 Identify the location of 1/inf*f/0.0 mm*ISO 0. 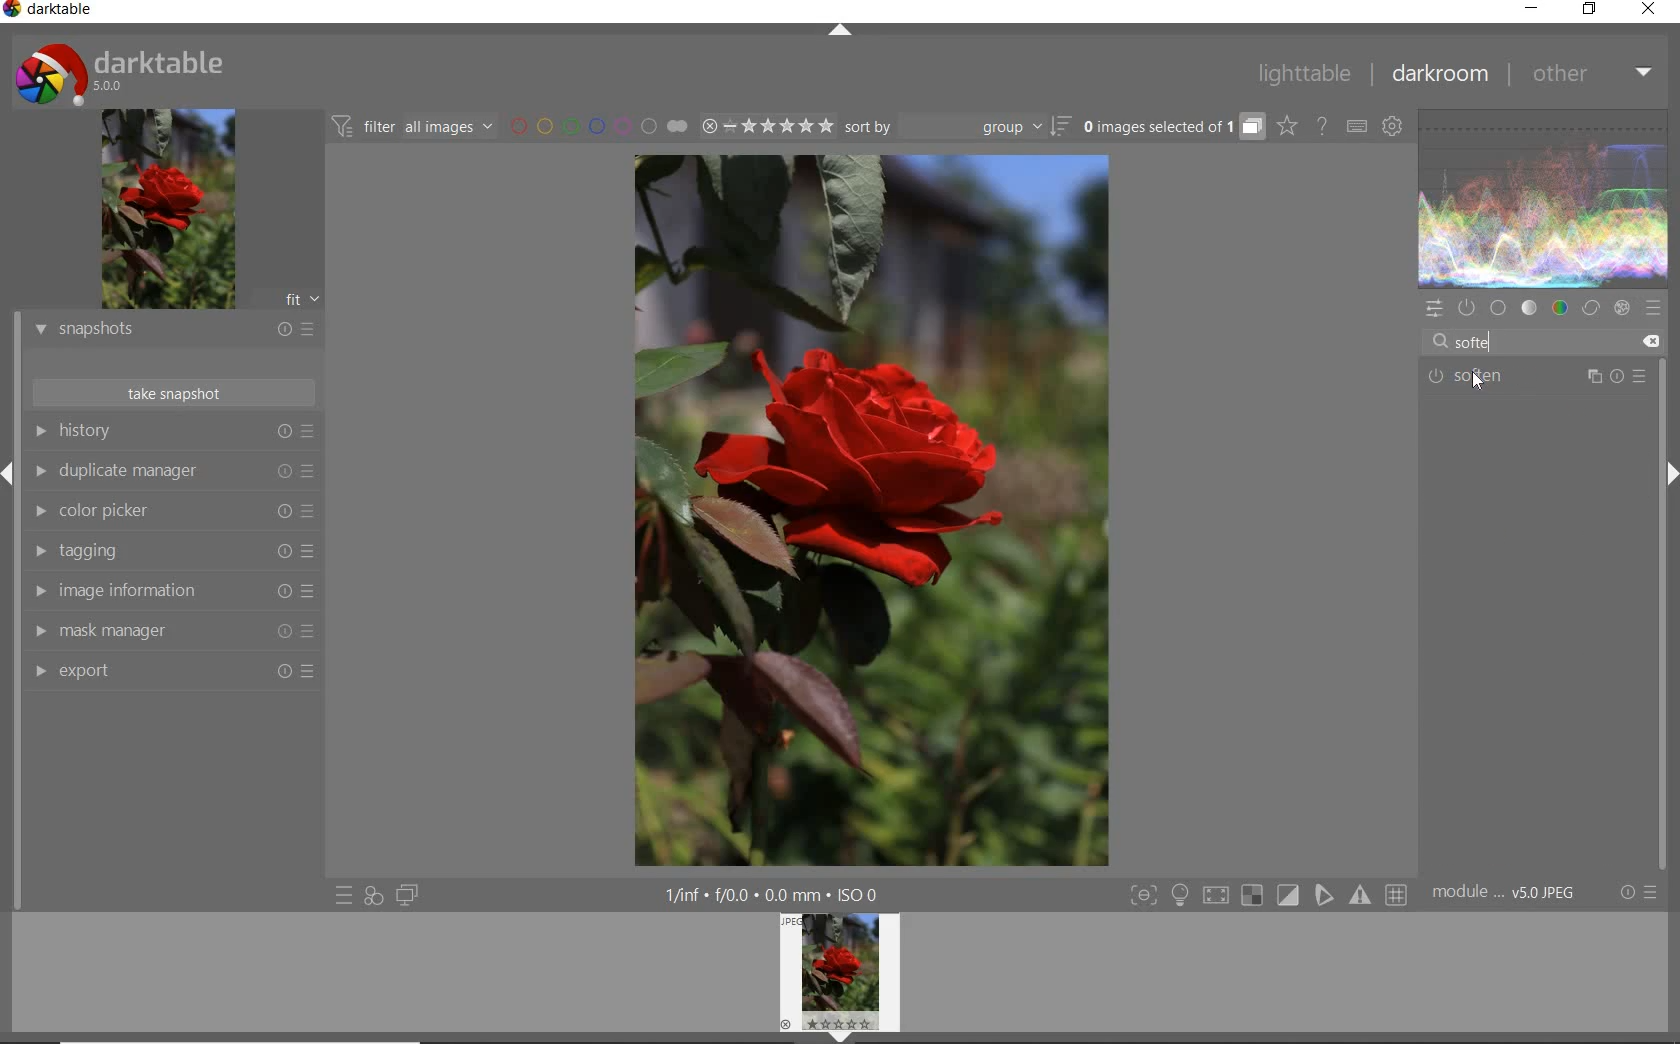
(779, 894).